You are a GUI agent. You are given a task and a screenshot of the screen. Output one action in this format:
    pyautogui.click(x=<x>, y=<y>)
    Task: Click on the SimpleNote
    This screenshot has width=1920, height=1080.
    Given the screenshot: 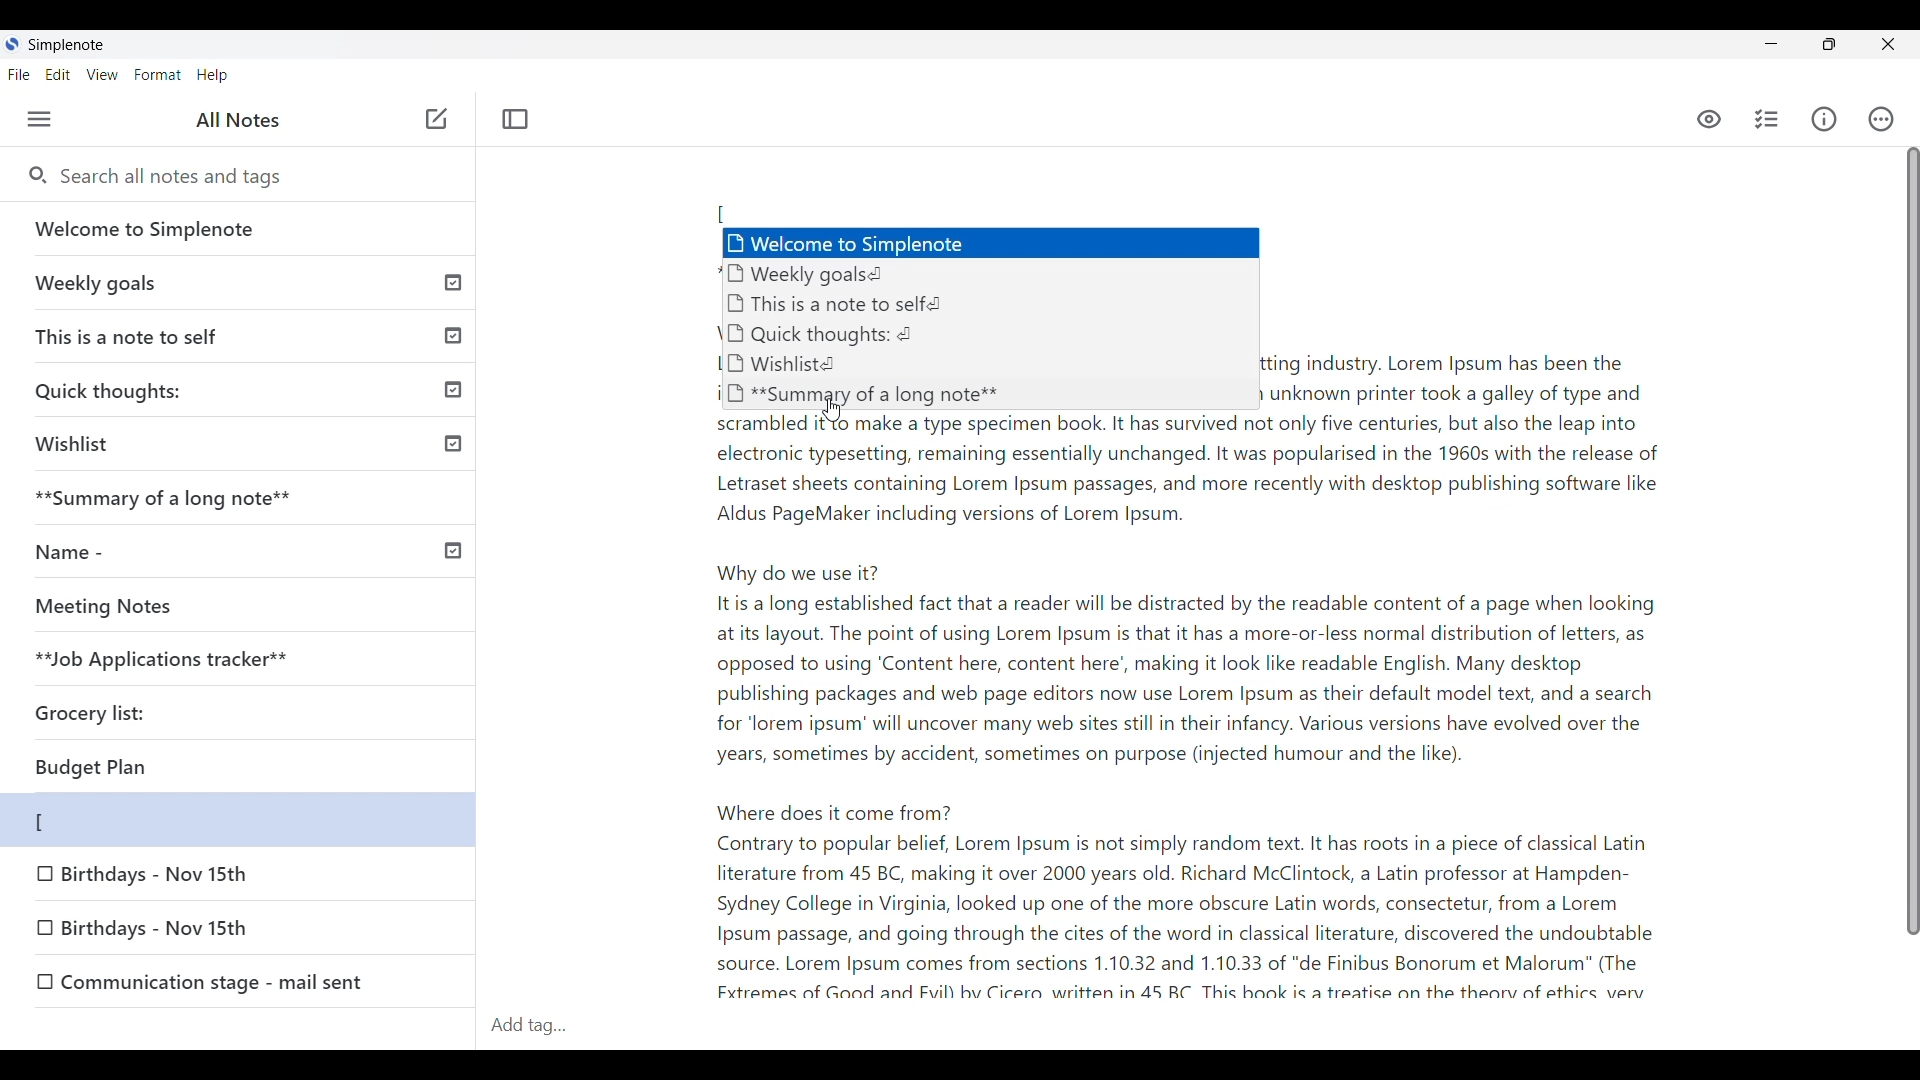 What is the action you would take?
    pyautogui.click(x=63, y=44)
    